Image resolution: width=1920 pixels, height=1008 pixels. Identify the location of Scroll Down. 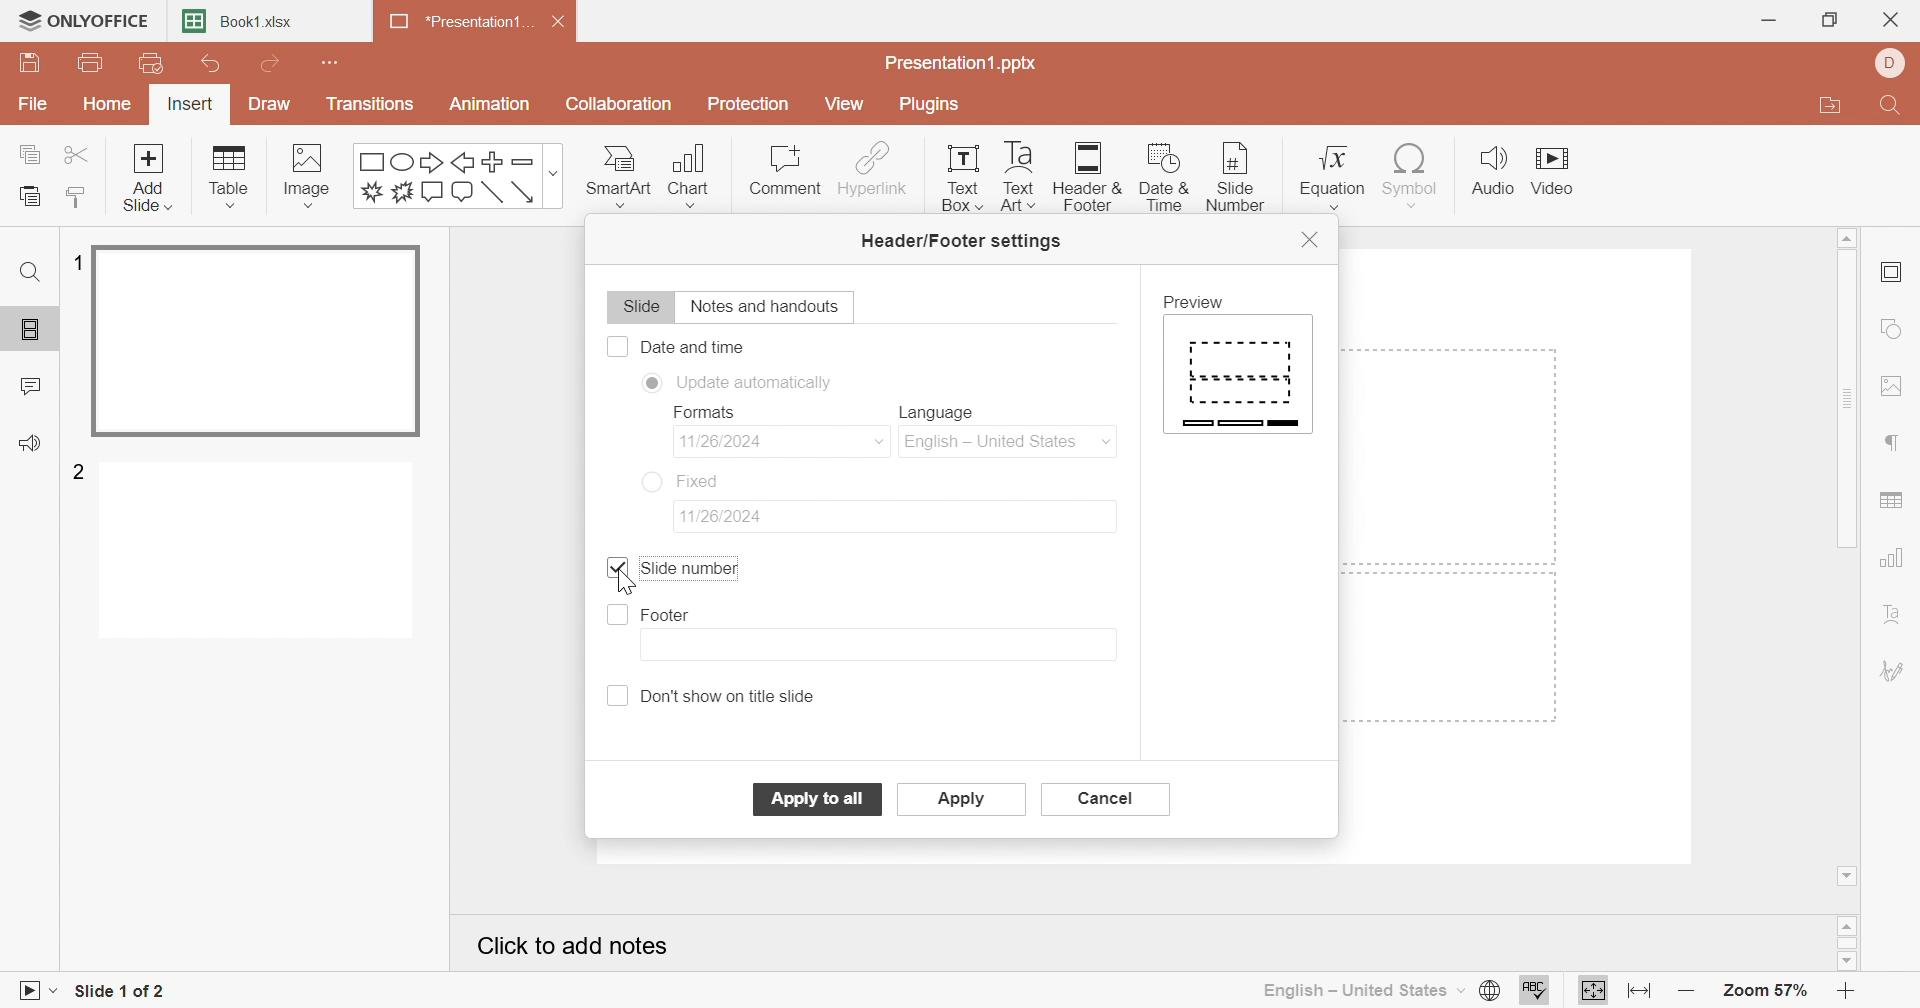
(1843, 959).